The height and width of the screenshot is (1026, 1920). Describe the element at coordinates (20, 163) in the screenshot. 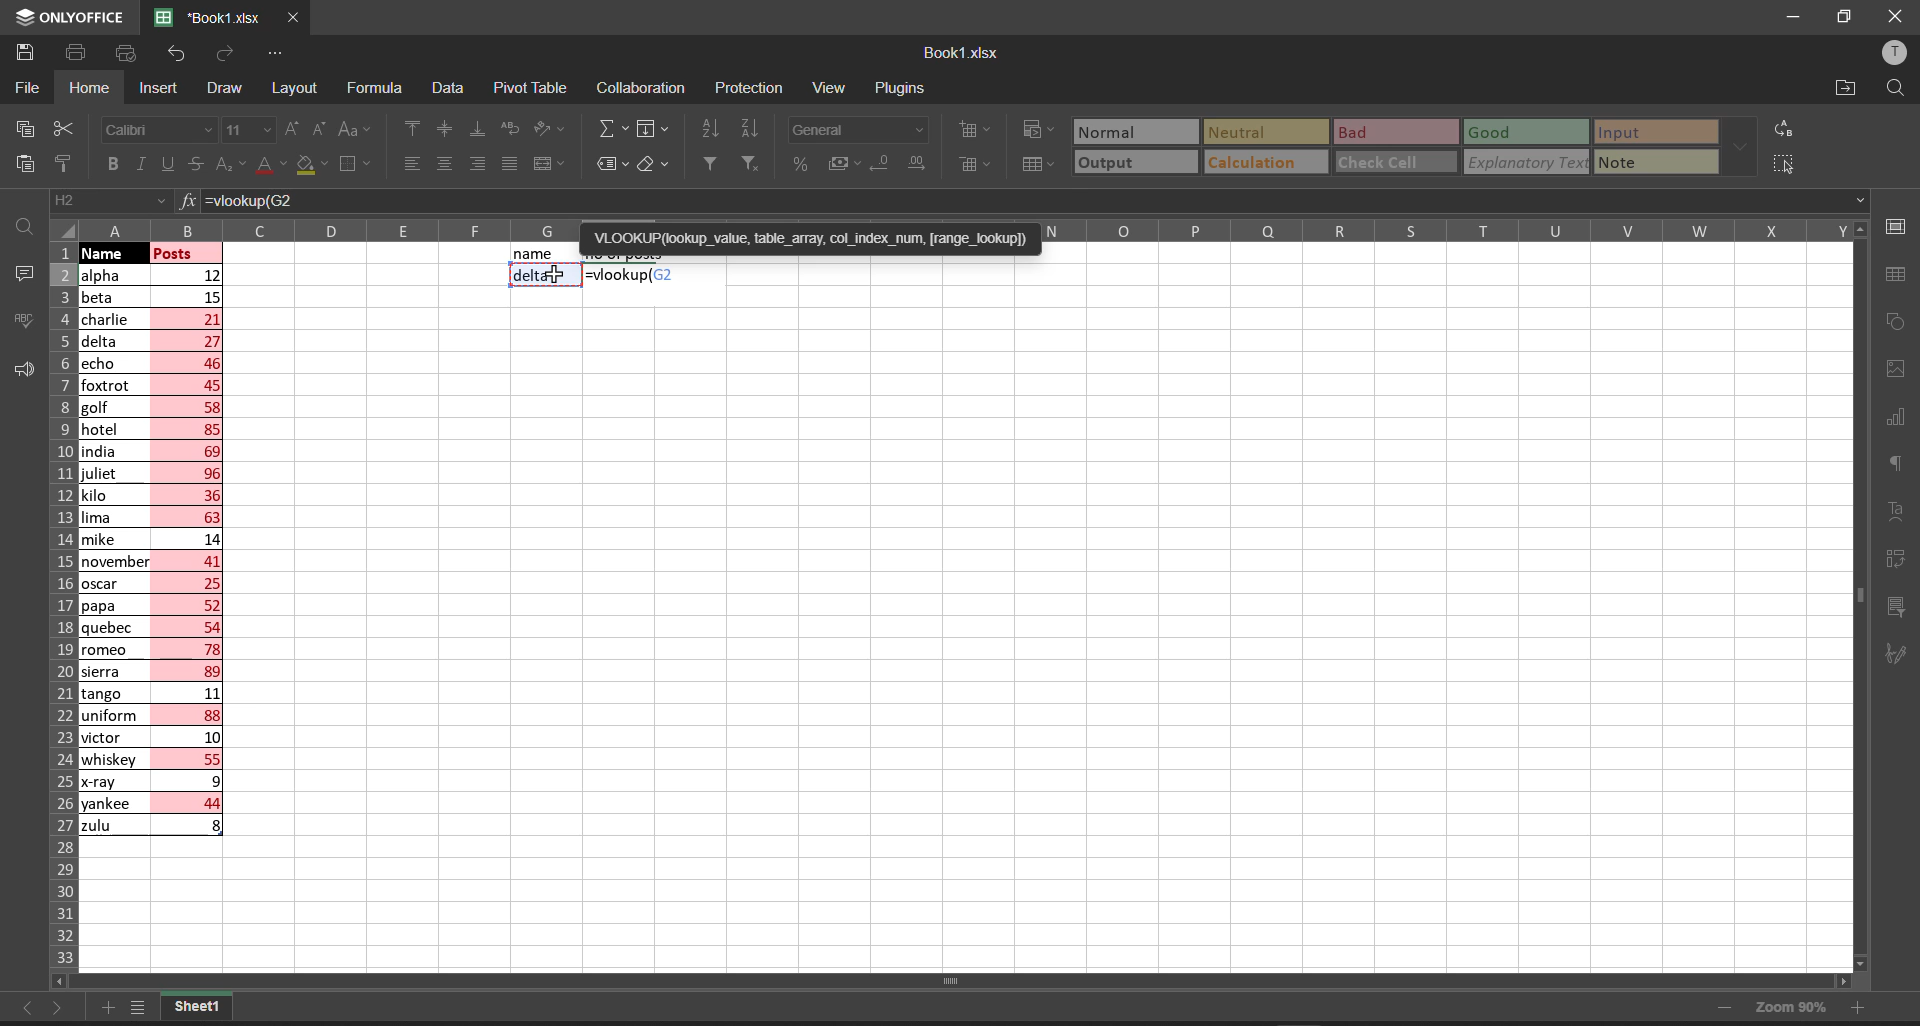

I see `paste` at that location.